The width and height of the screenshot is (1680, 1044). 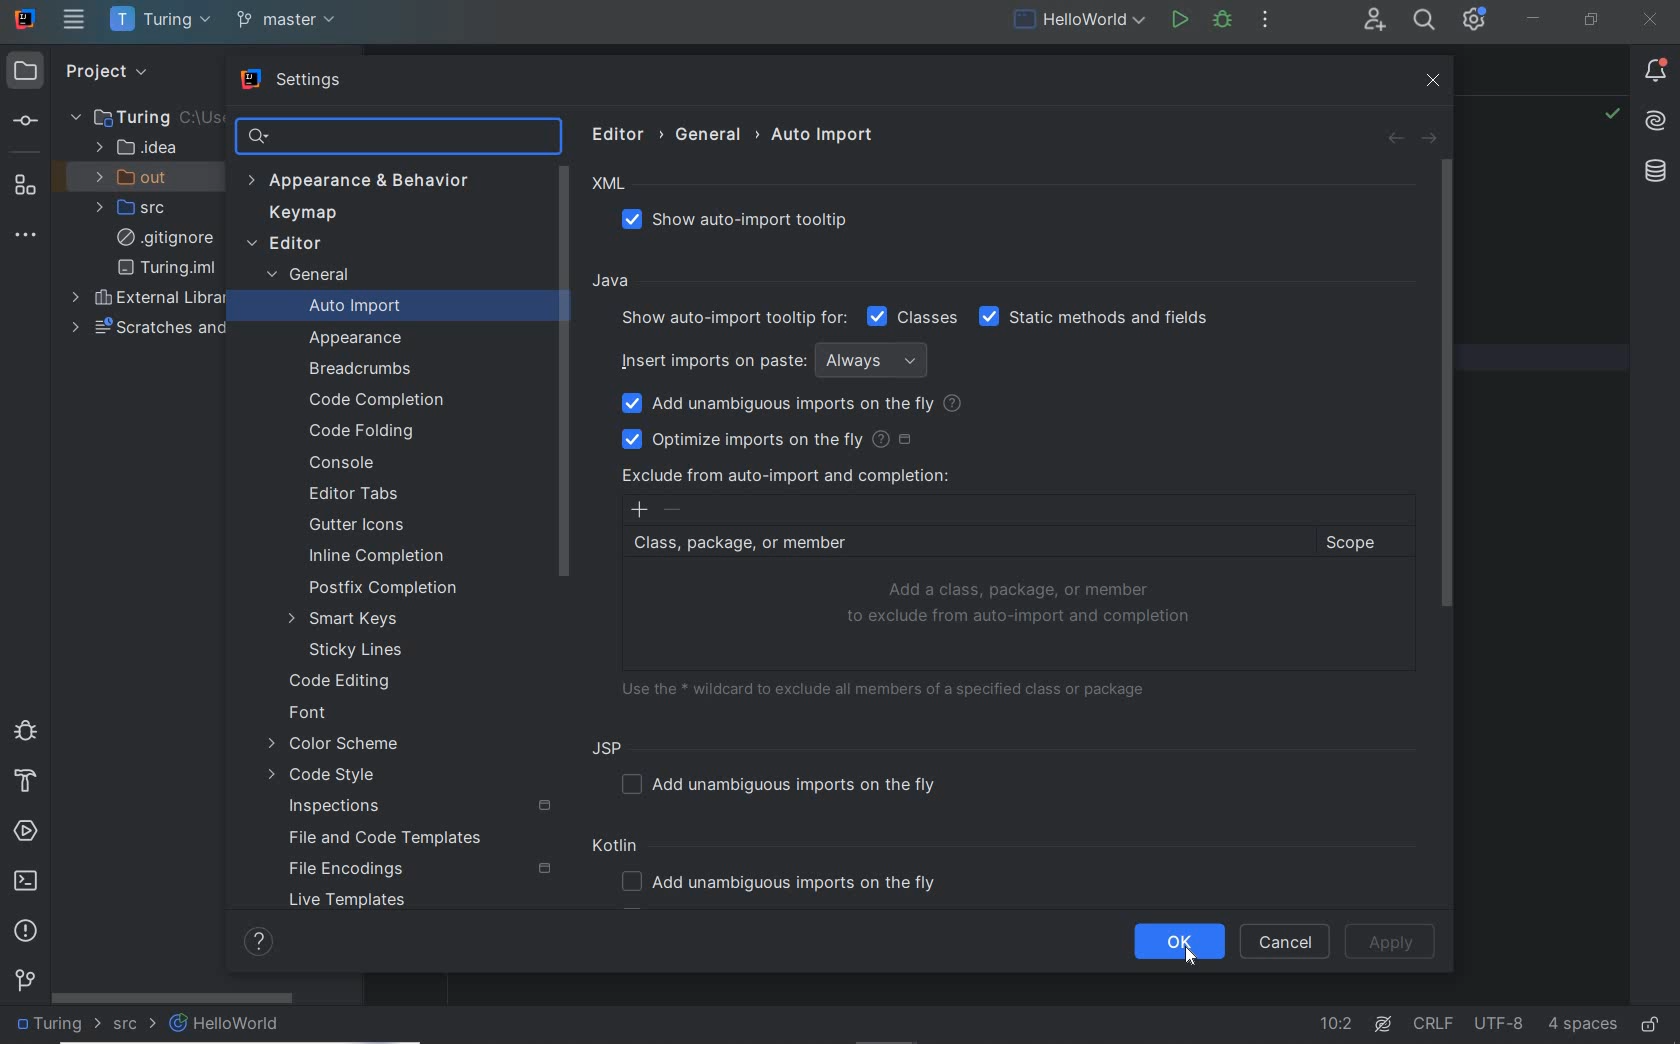 What do you see at coordinates (1393, 139) in the screenshot?
I see `back` at bounding box center [1393, 139].